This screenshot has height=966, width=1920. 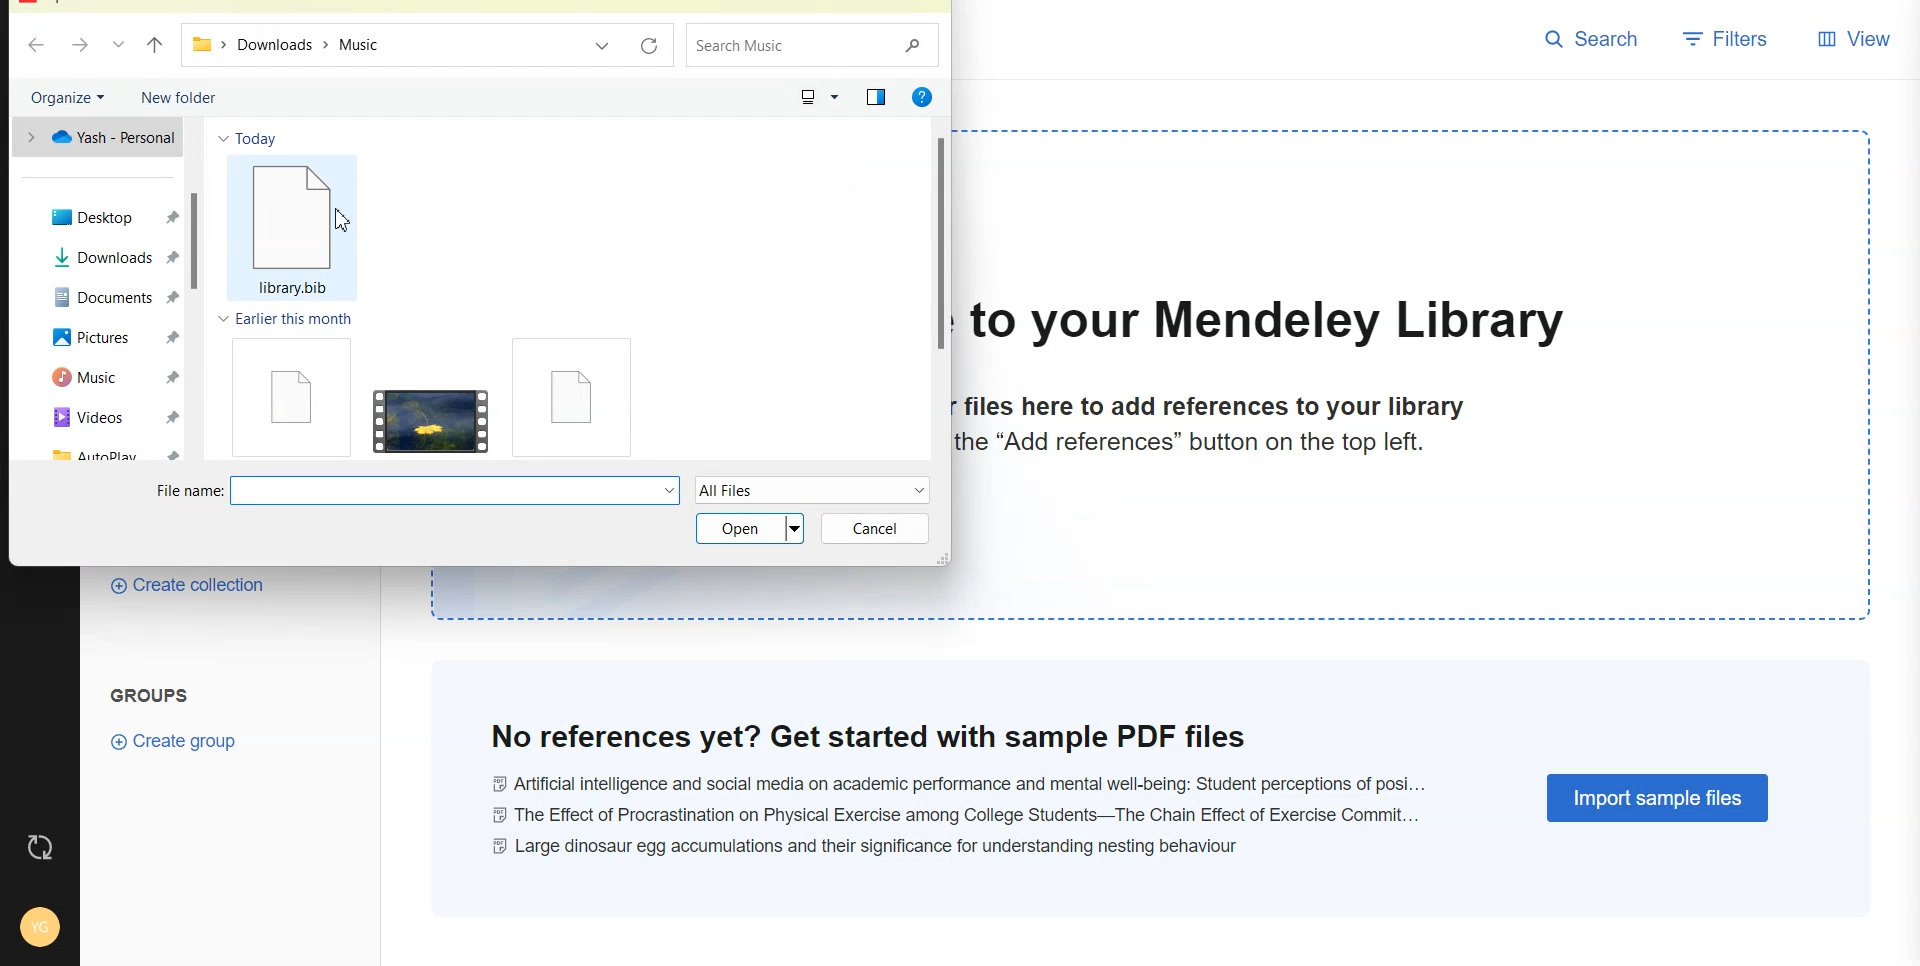 What do you see at coordinates (80, 44) in the screenshot?
I see `Go Forward` at bounding box center [80, 44].